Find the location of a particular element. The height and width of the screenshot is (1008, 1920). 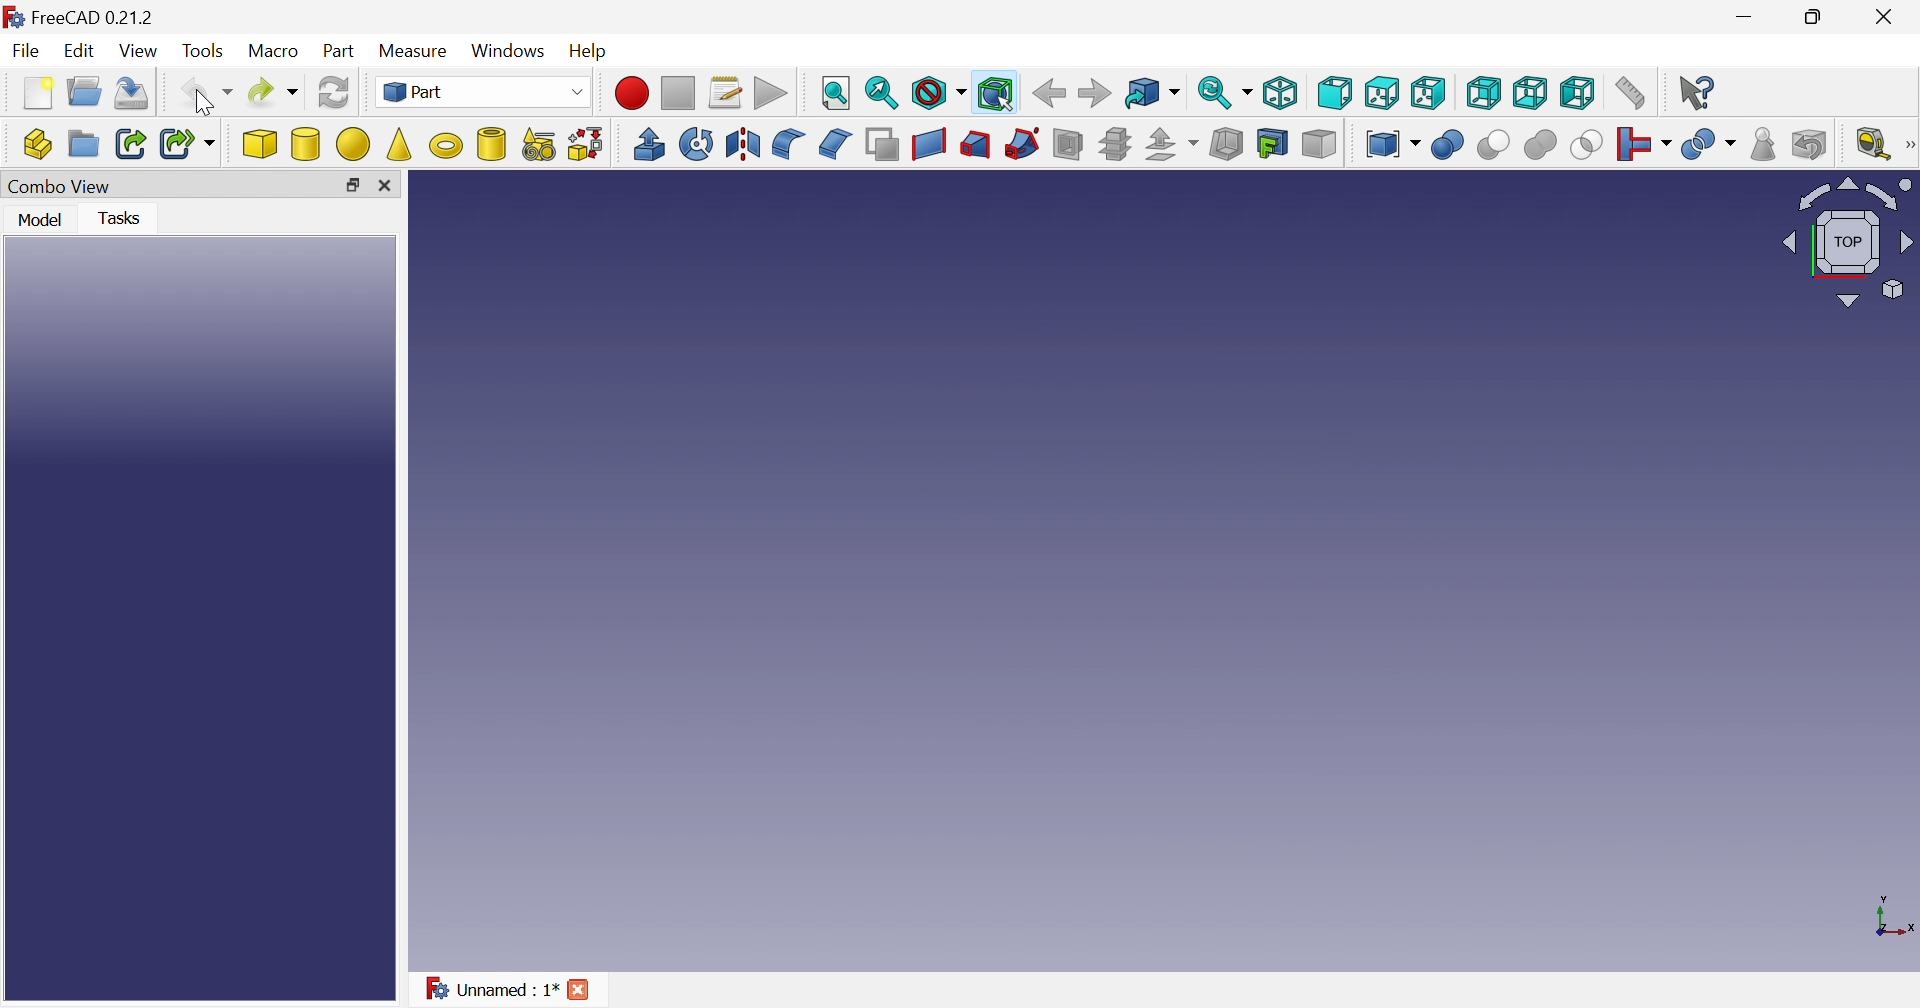

Refresh is located at coordinates (335, 92).